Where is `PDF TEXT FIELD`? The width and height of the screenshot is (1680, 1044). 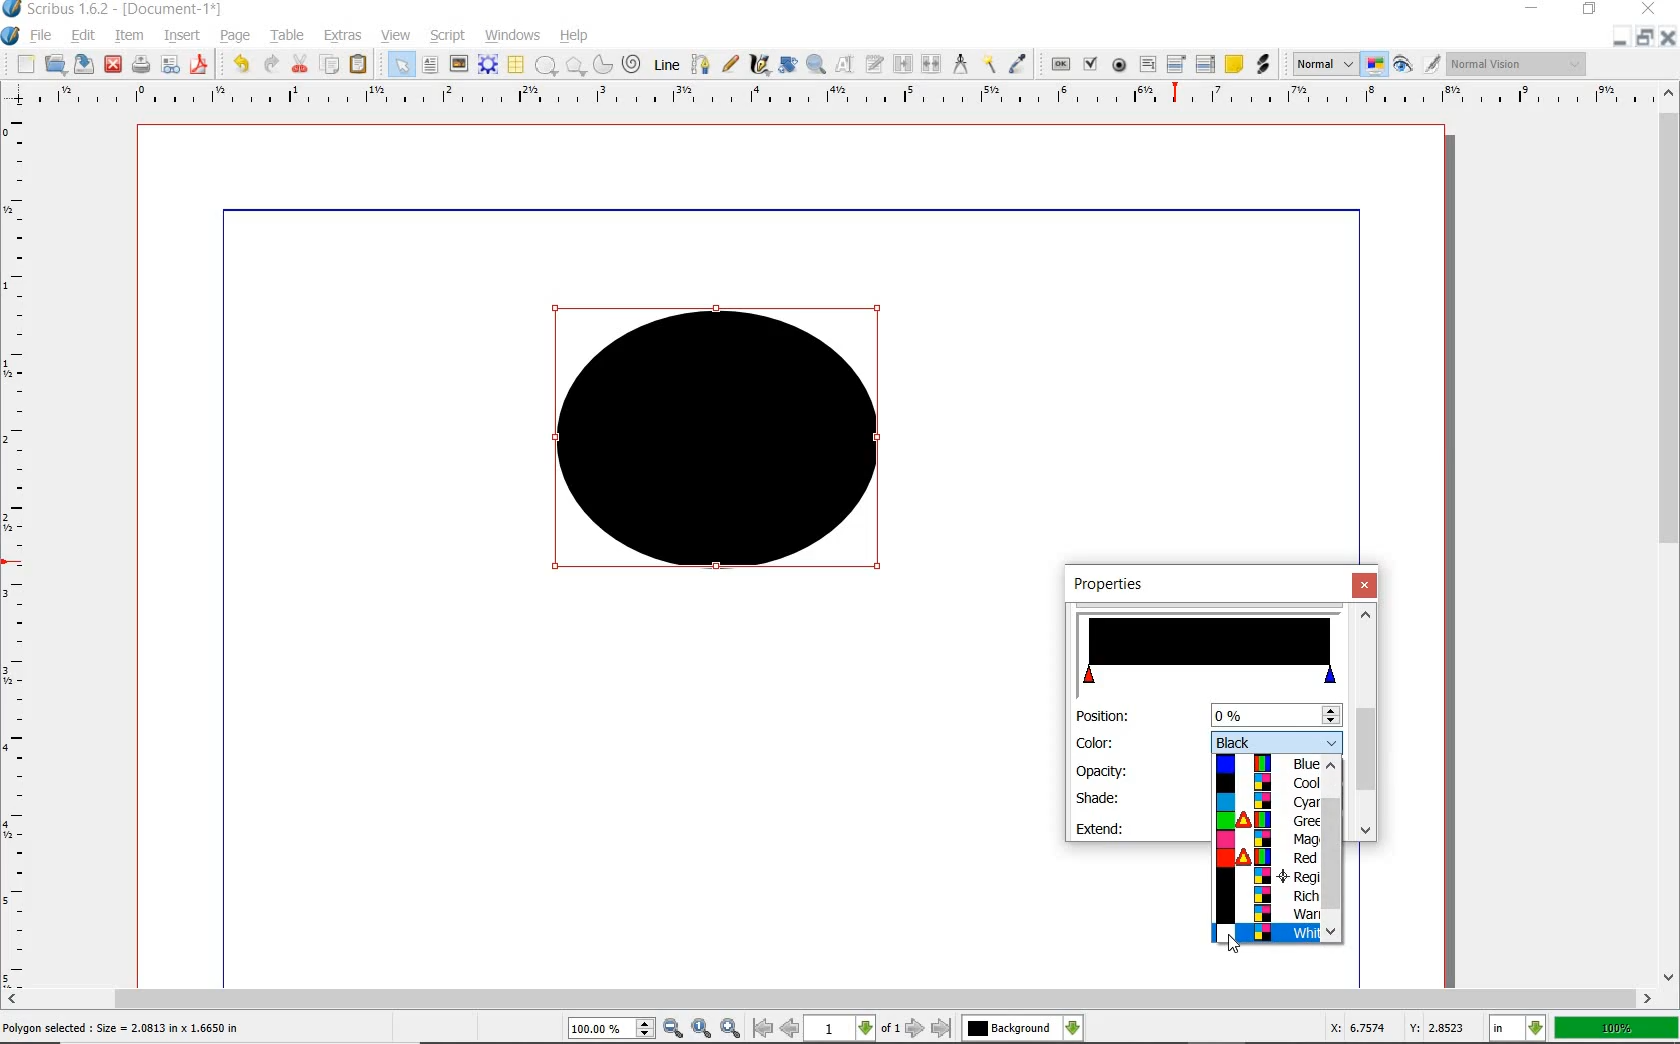
PDF TEXT FIELD is located at coordinates (1147, 64).